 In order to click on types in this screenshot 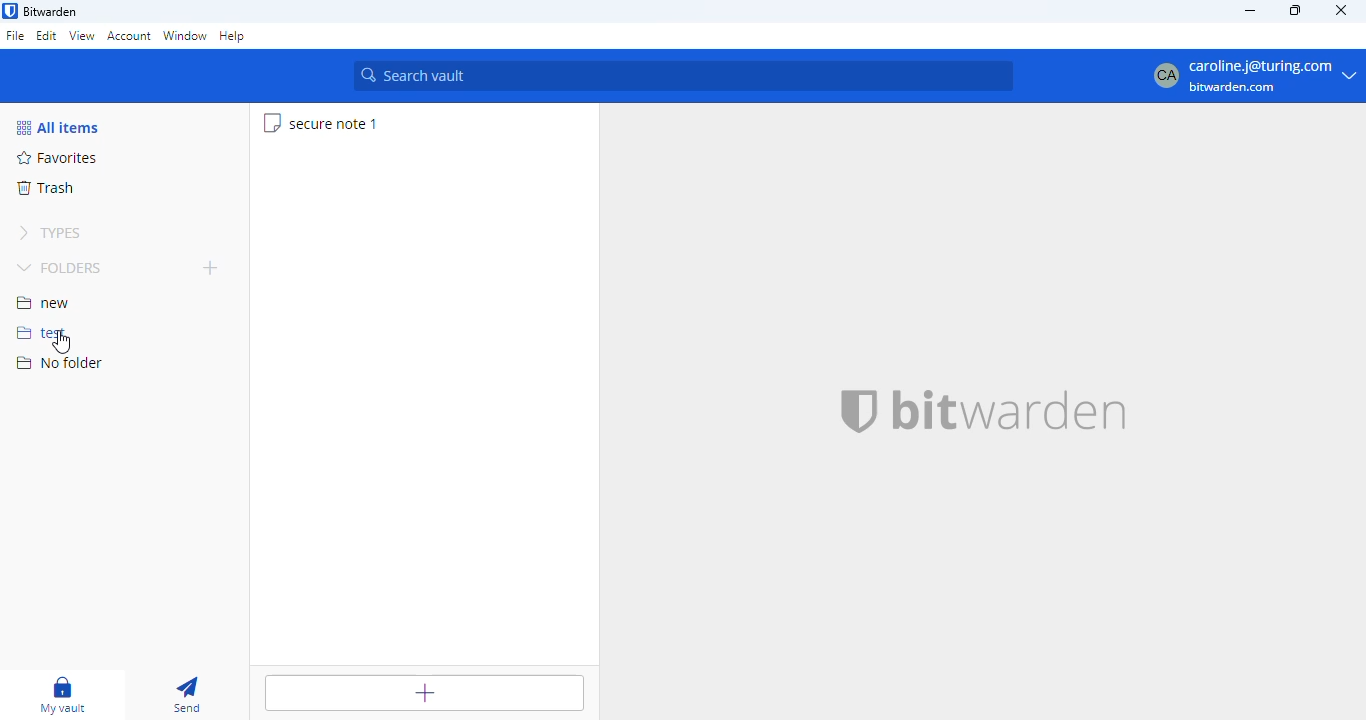, I will do `click(47, 232)`.